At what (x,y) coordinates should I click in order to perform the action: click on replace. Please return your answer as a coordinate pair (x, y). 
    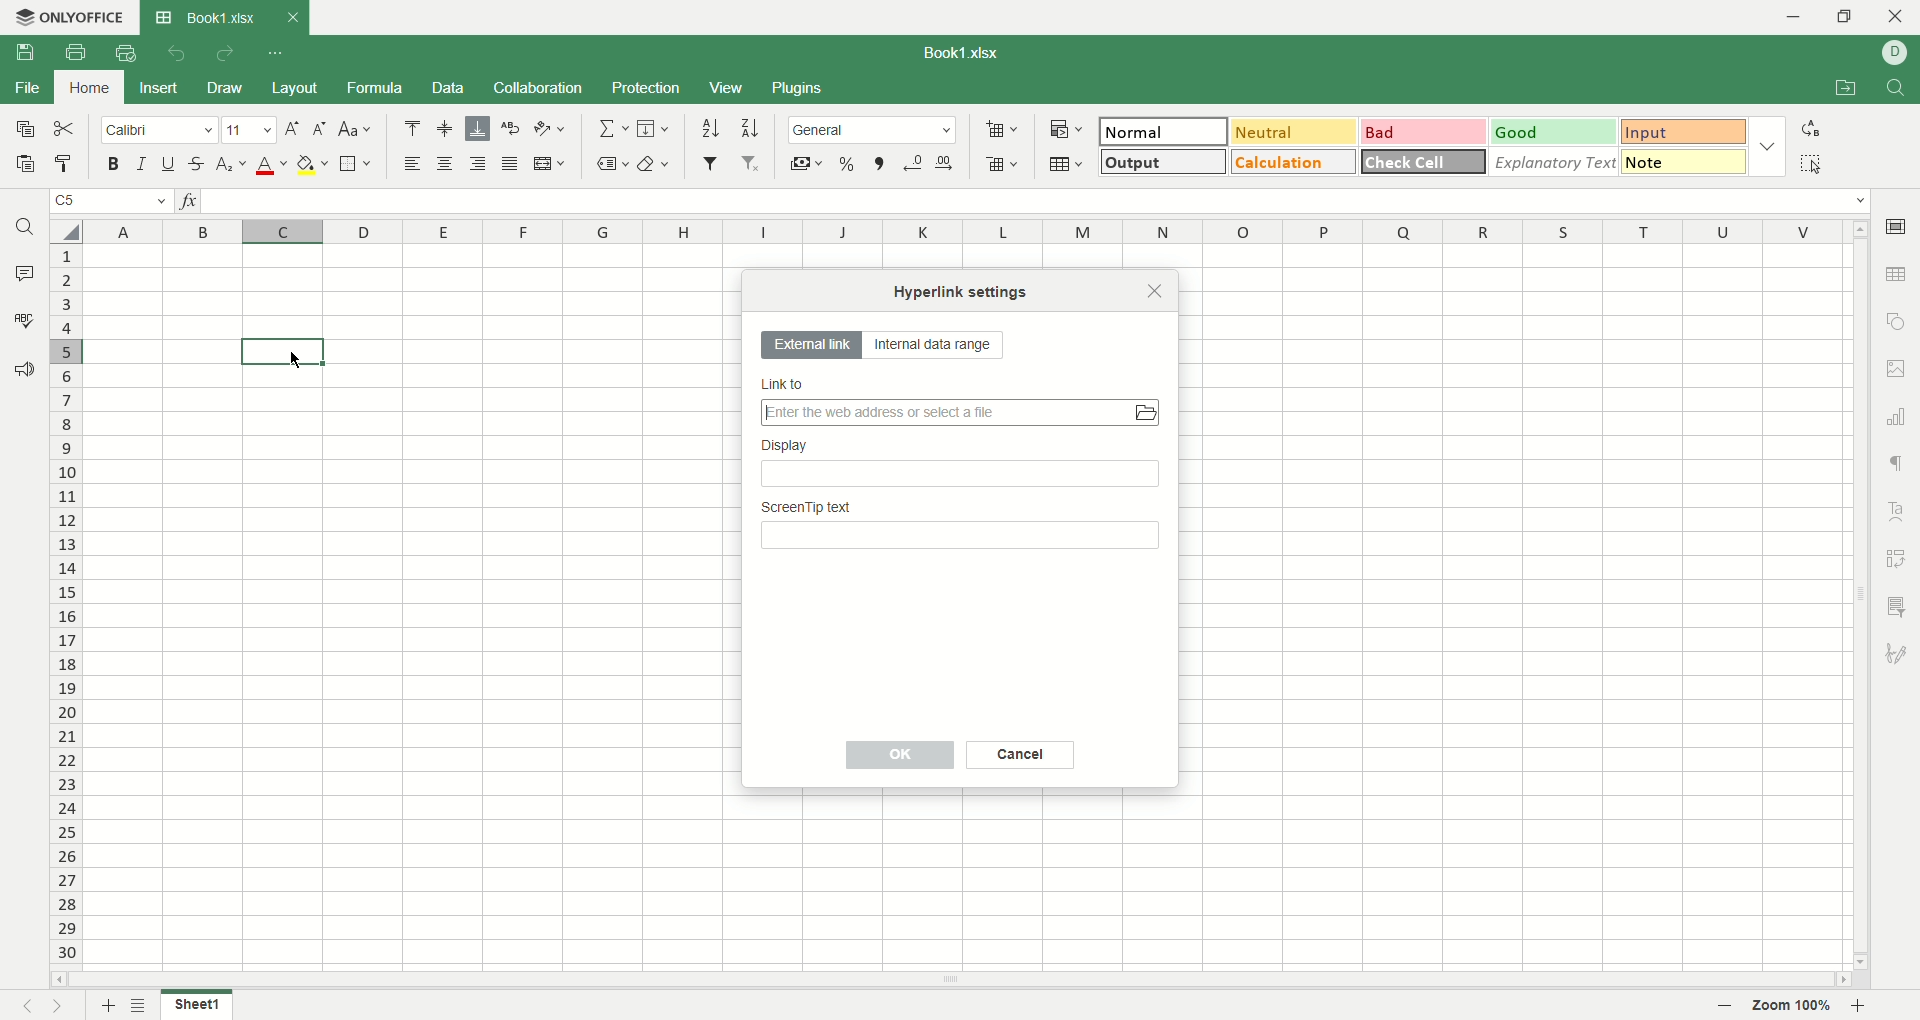
    Looking at the image, I should click on (1811, 128).